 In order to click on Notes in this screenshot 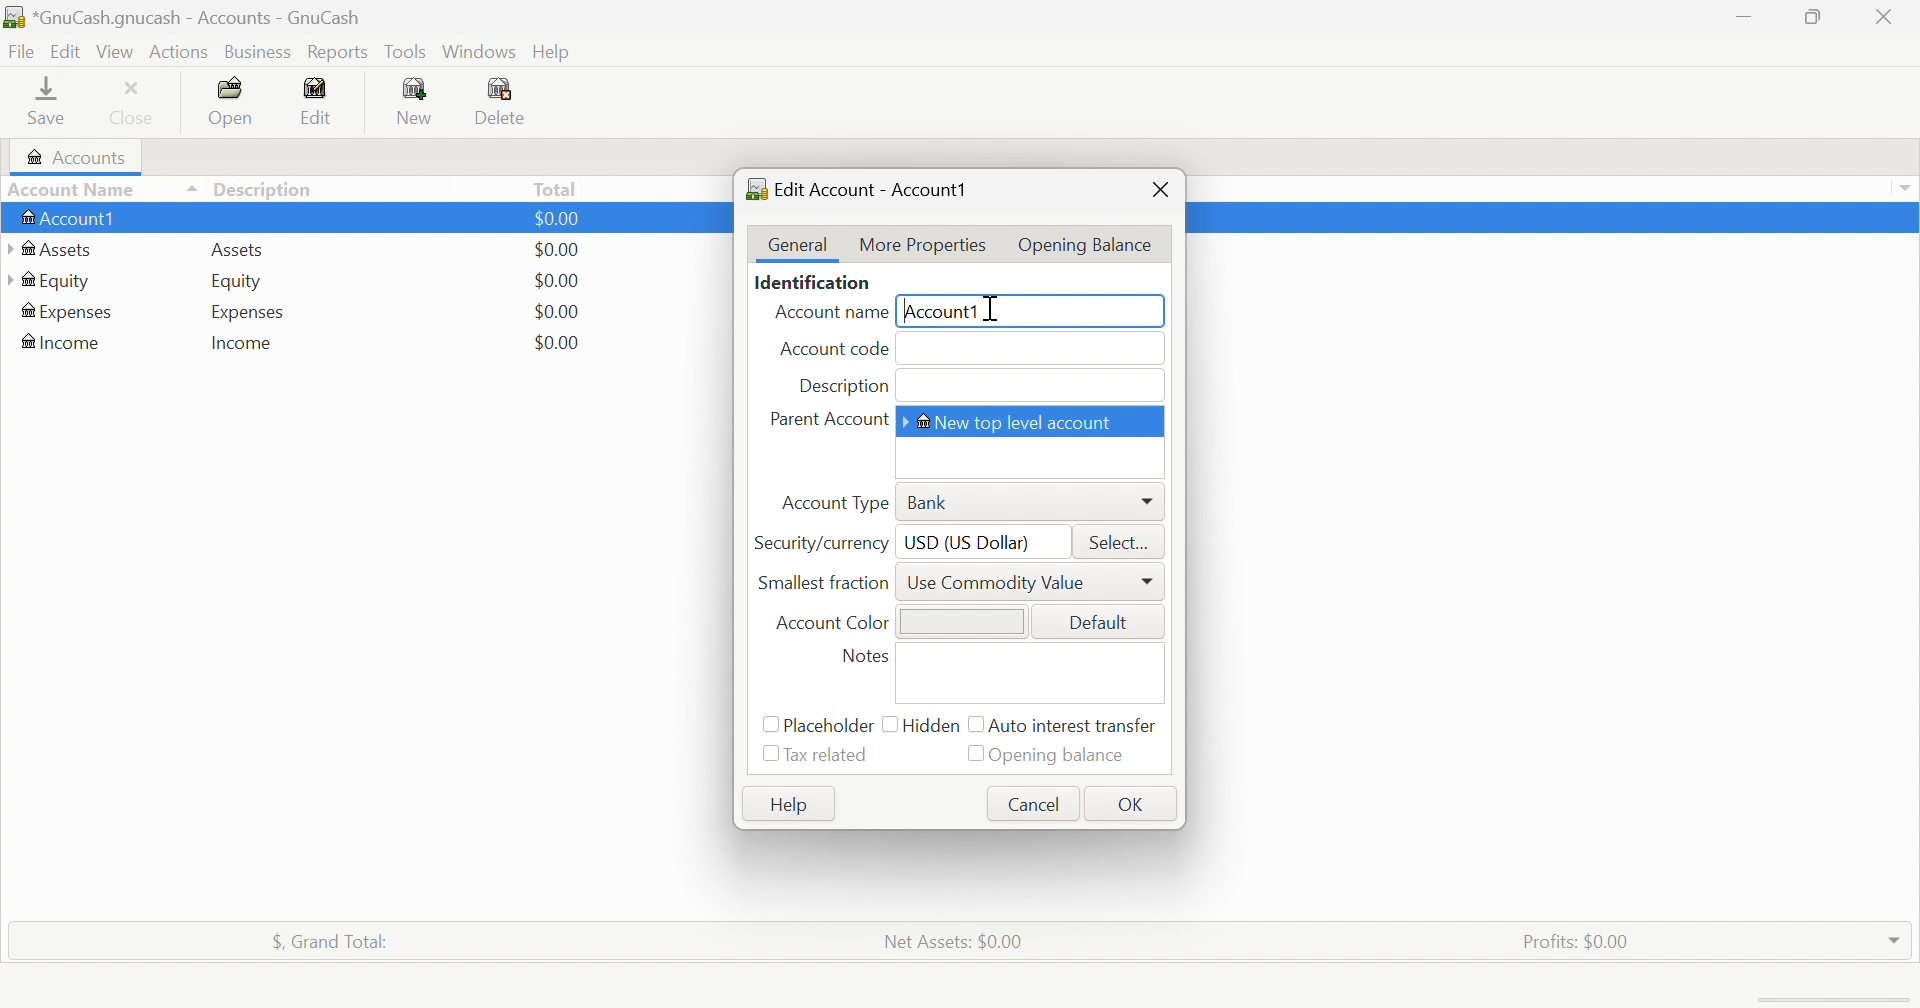, I will do `click(863, 657)`.